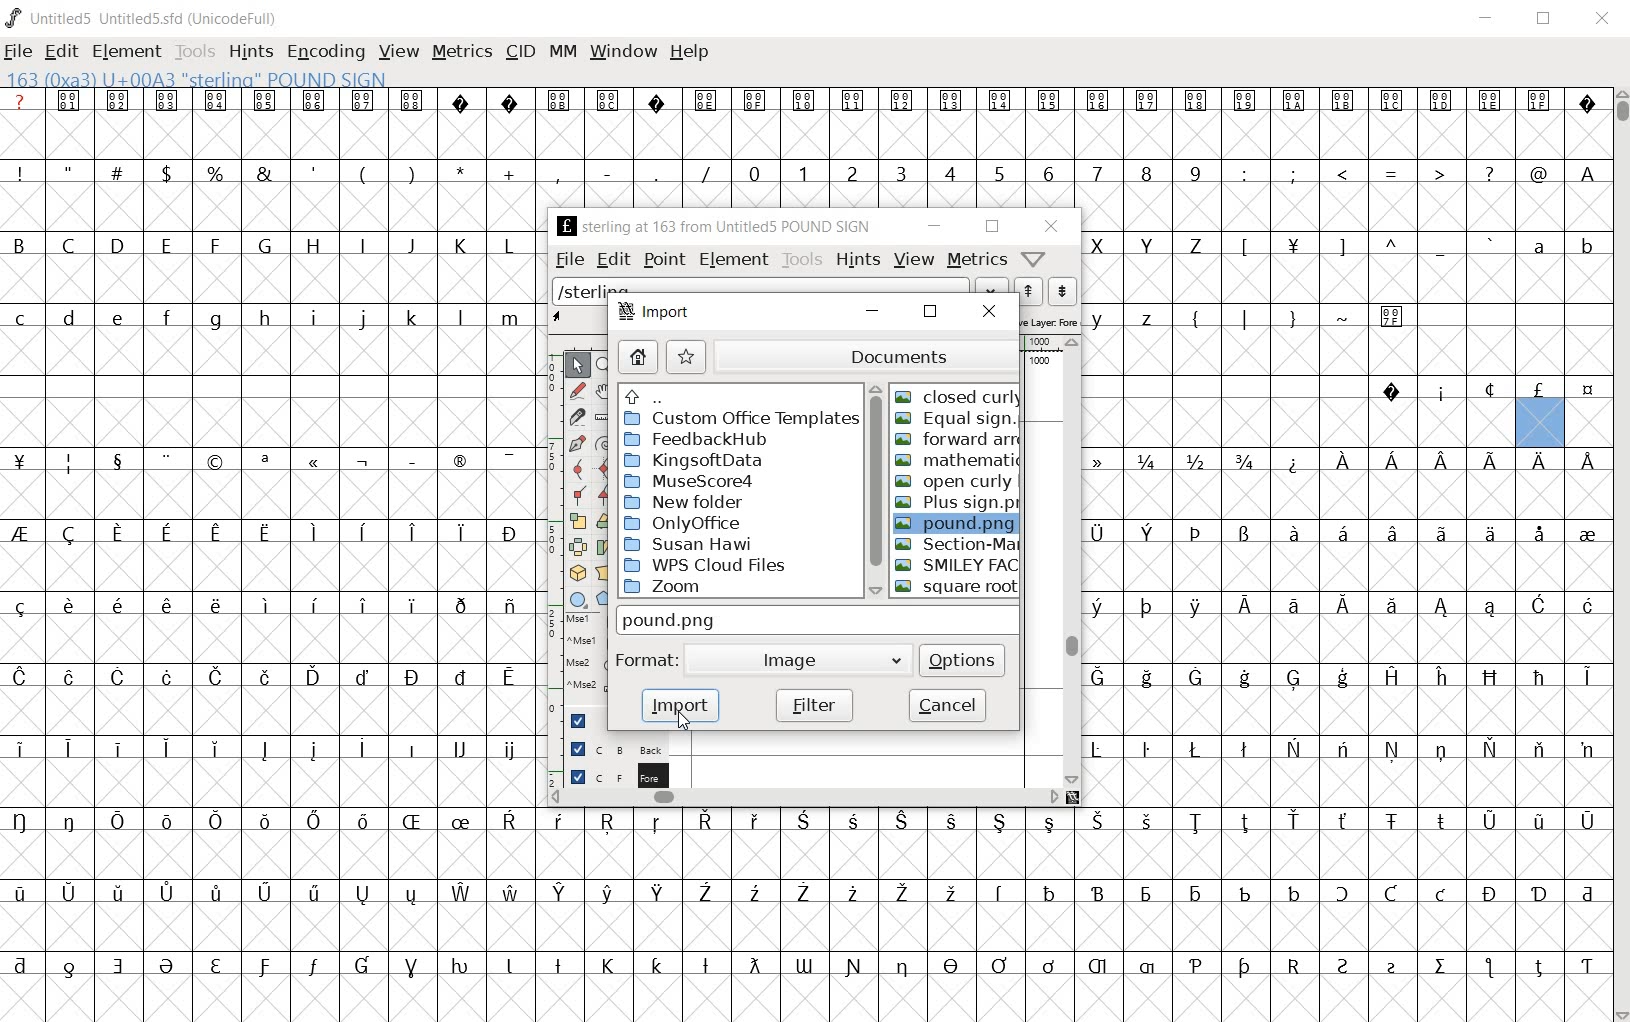 Image resolution: width=1630 pixels, height=1022 pixels. Describe the element at coordinates (664, 259) in the screenshot. I see `point` at that location.